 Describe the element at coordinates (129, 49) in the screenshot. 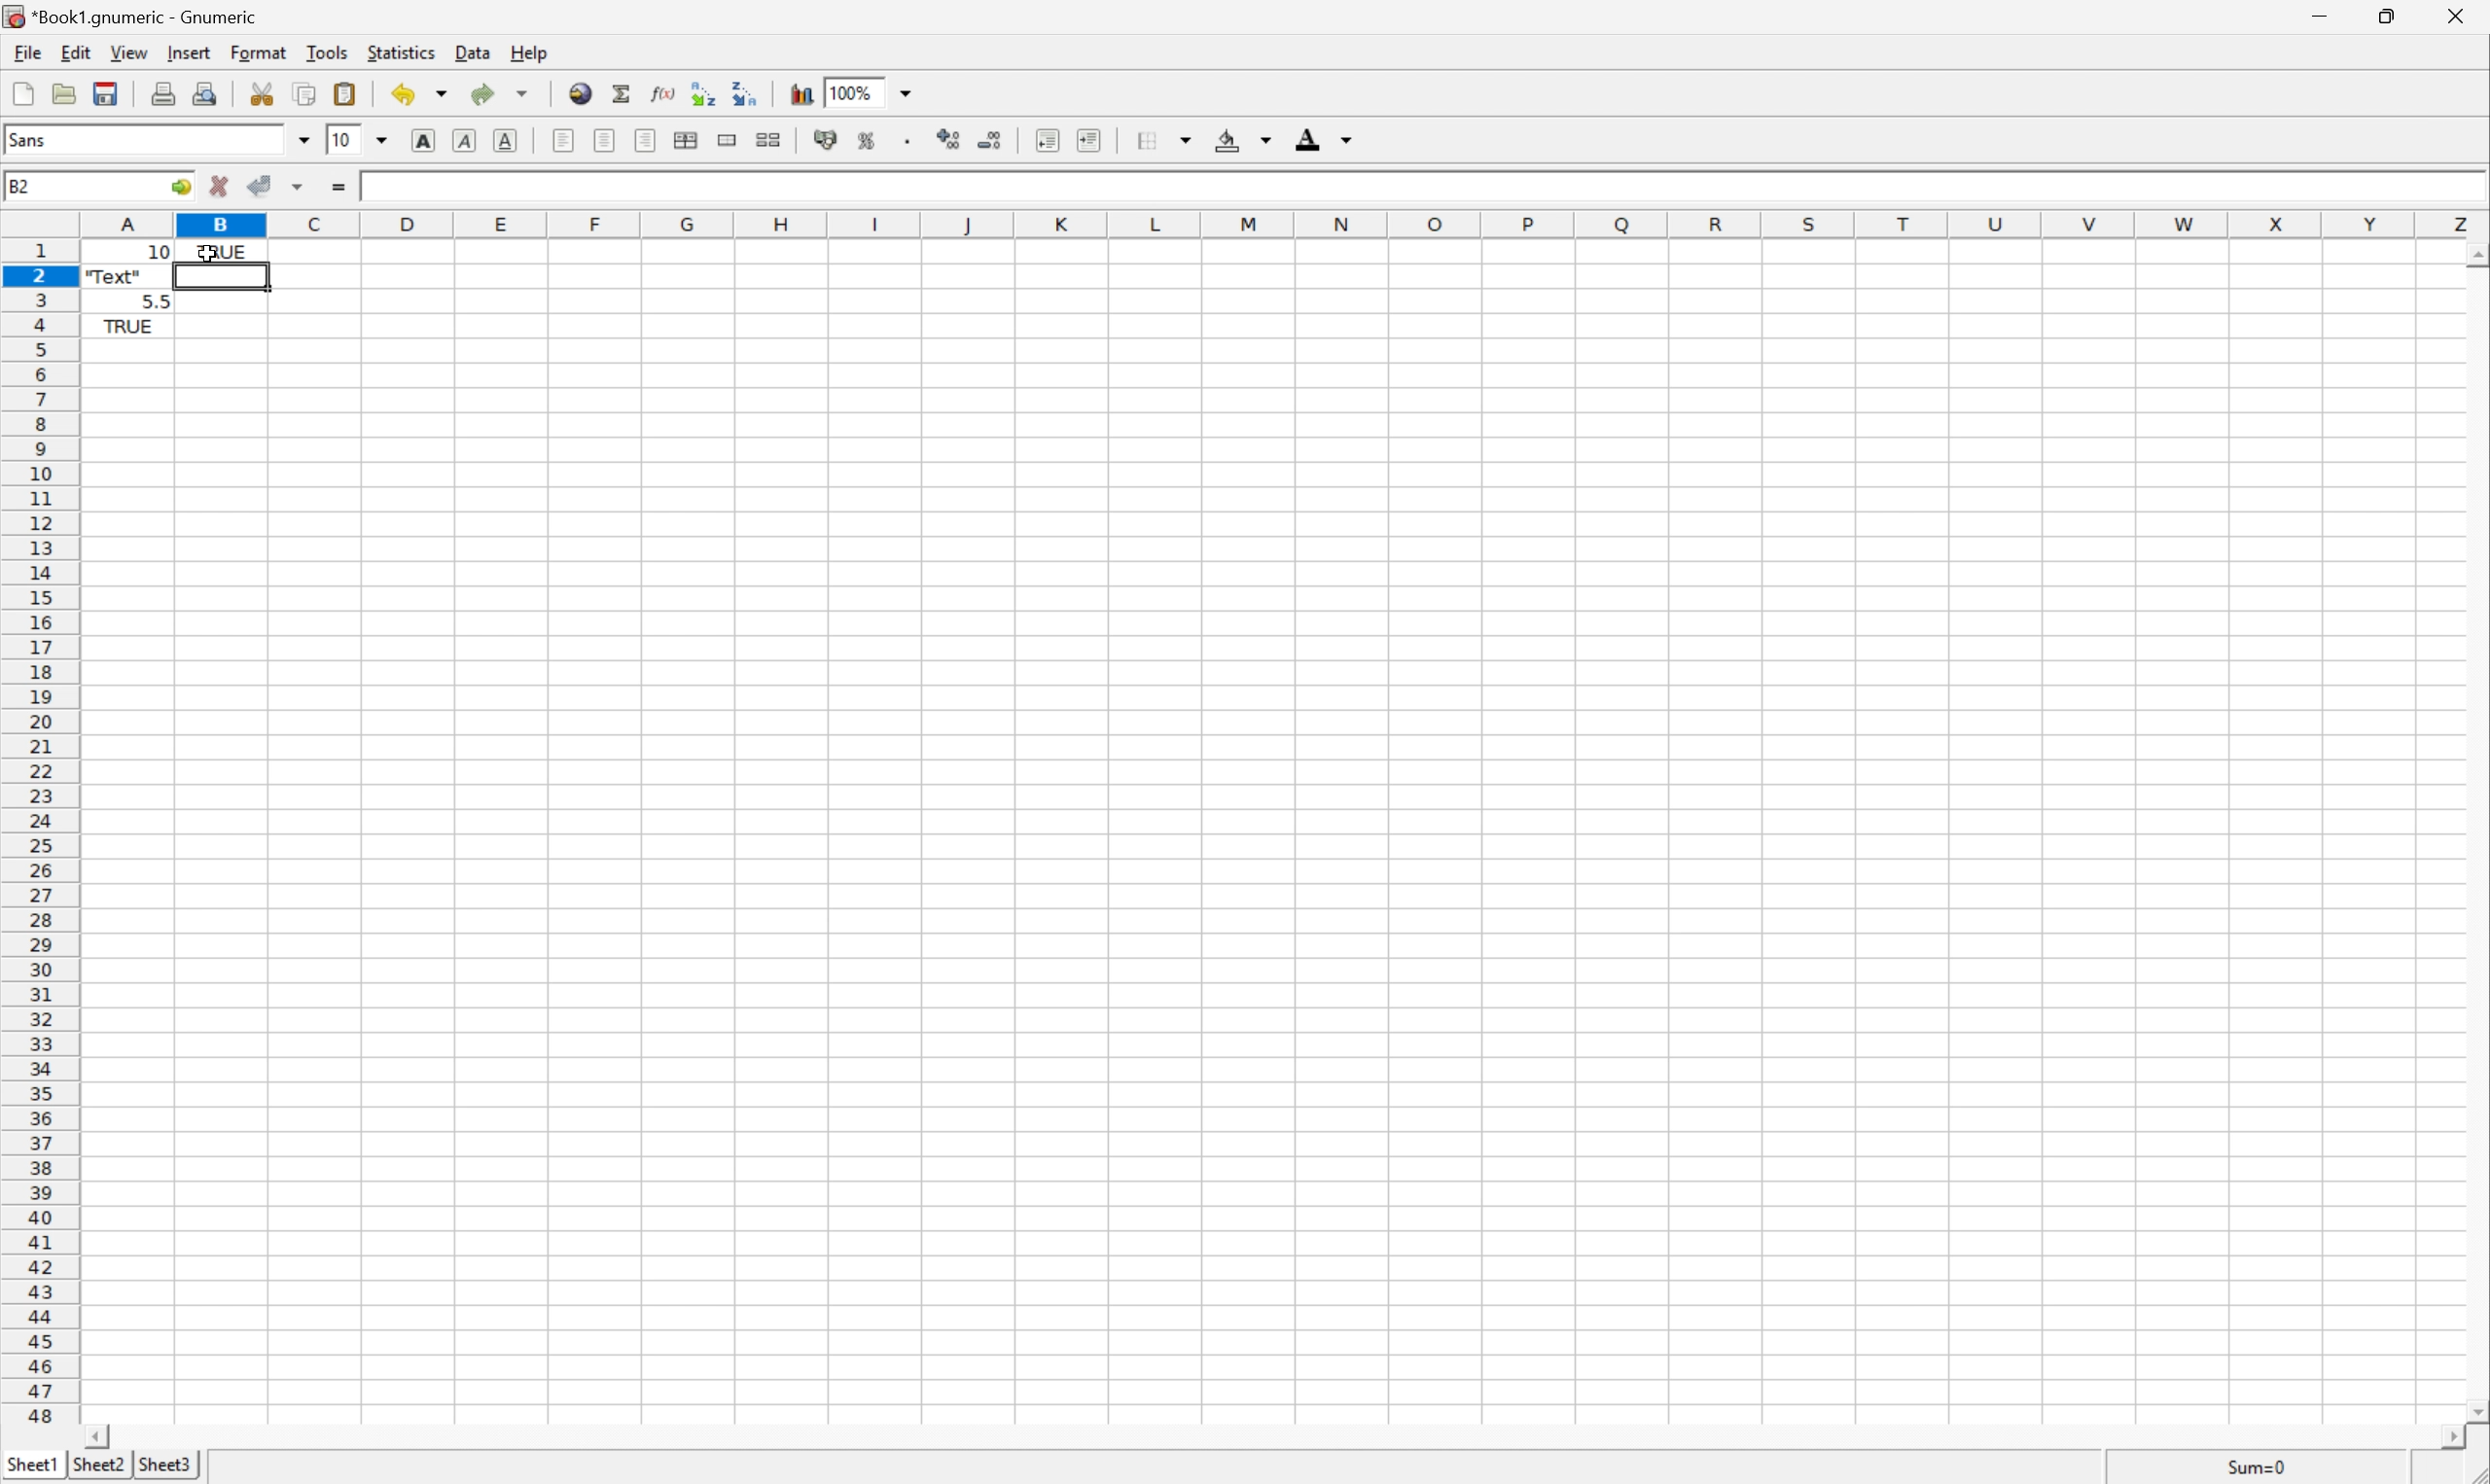

I see `View` at that location.